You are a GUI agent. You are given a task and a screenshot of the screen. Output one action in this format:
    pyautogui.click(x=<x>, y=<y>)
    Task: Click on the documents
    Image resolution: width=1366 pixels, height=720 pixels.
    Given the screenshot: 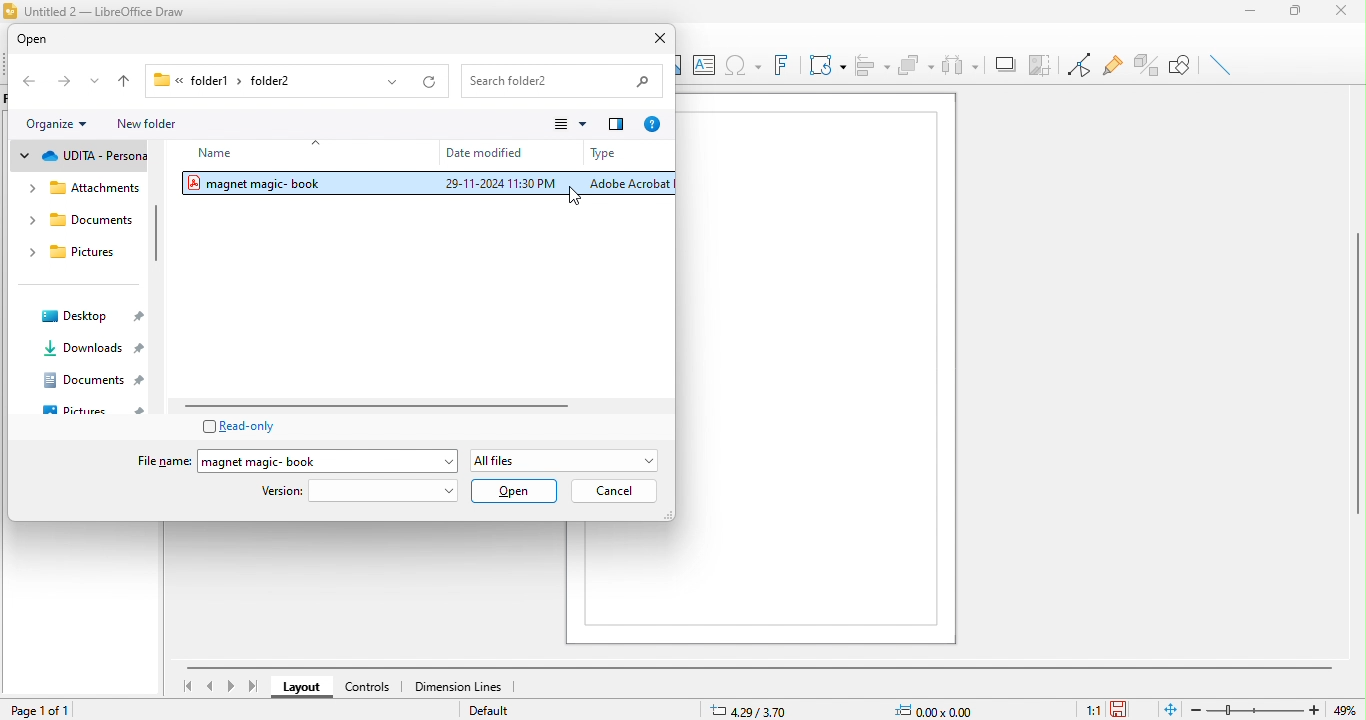 What is the action you would take?
    pyautogui.click(x=94, y=380)
    